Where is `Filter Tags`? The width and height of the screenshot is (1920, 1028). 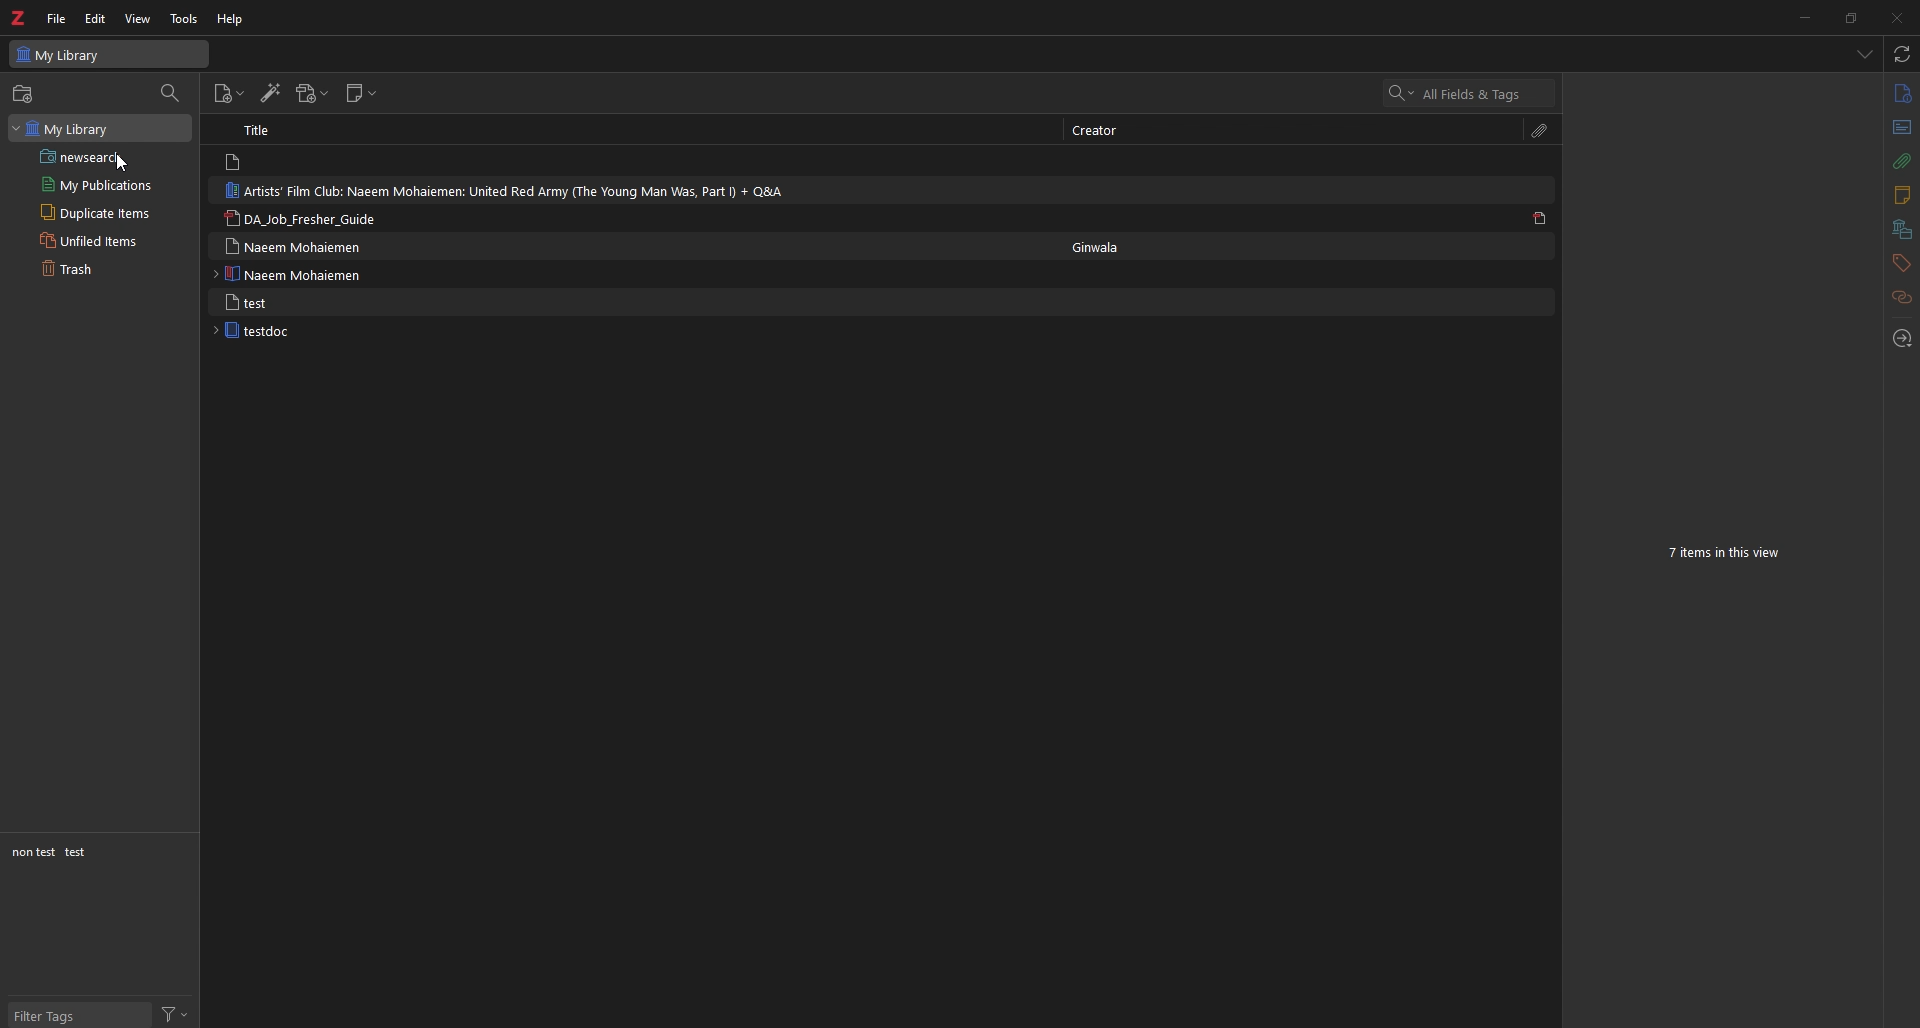 Filter Tags is located at coordinates (71, 1015).